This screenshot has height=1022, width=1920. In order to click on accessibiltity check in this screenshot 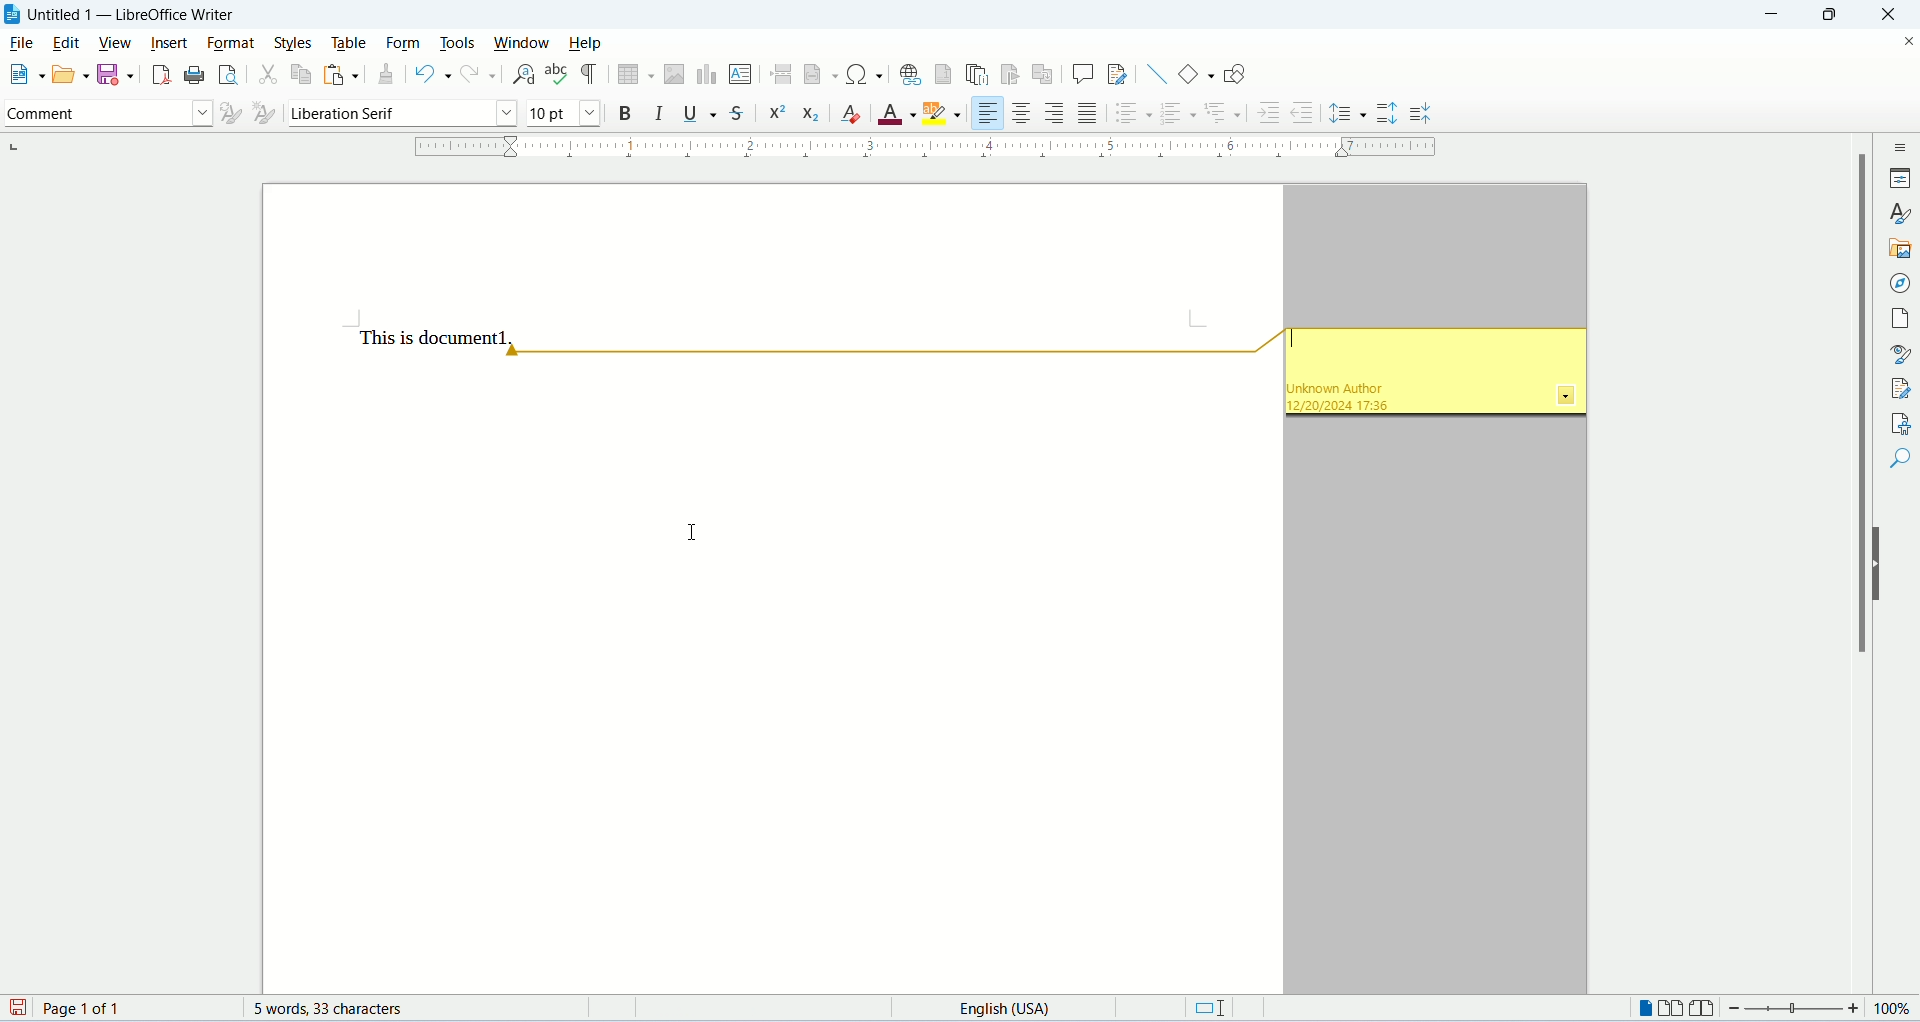, I will do `click(1896, 422)`.